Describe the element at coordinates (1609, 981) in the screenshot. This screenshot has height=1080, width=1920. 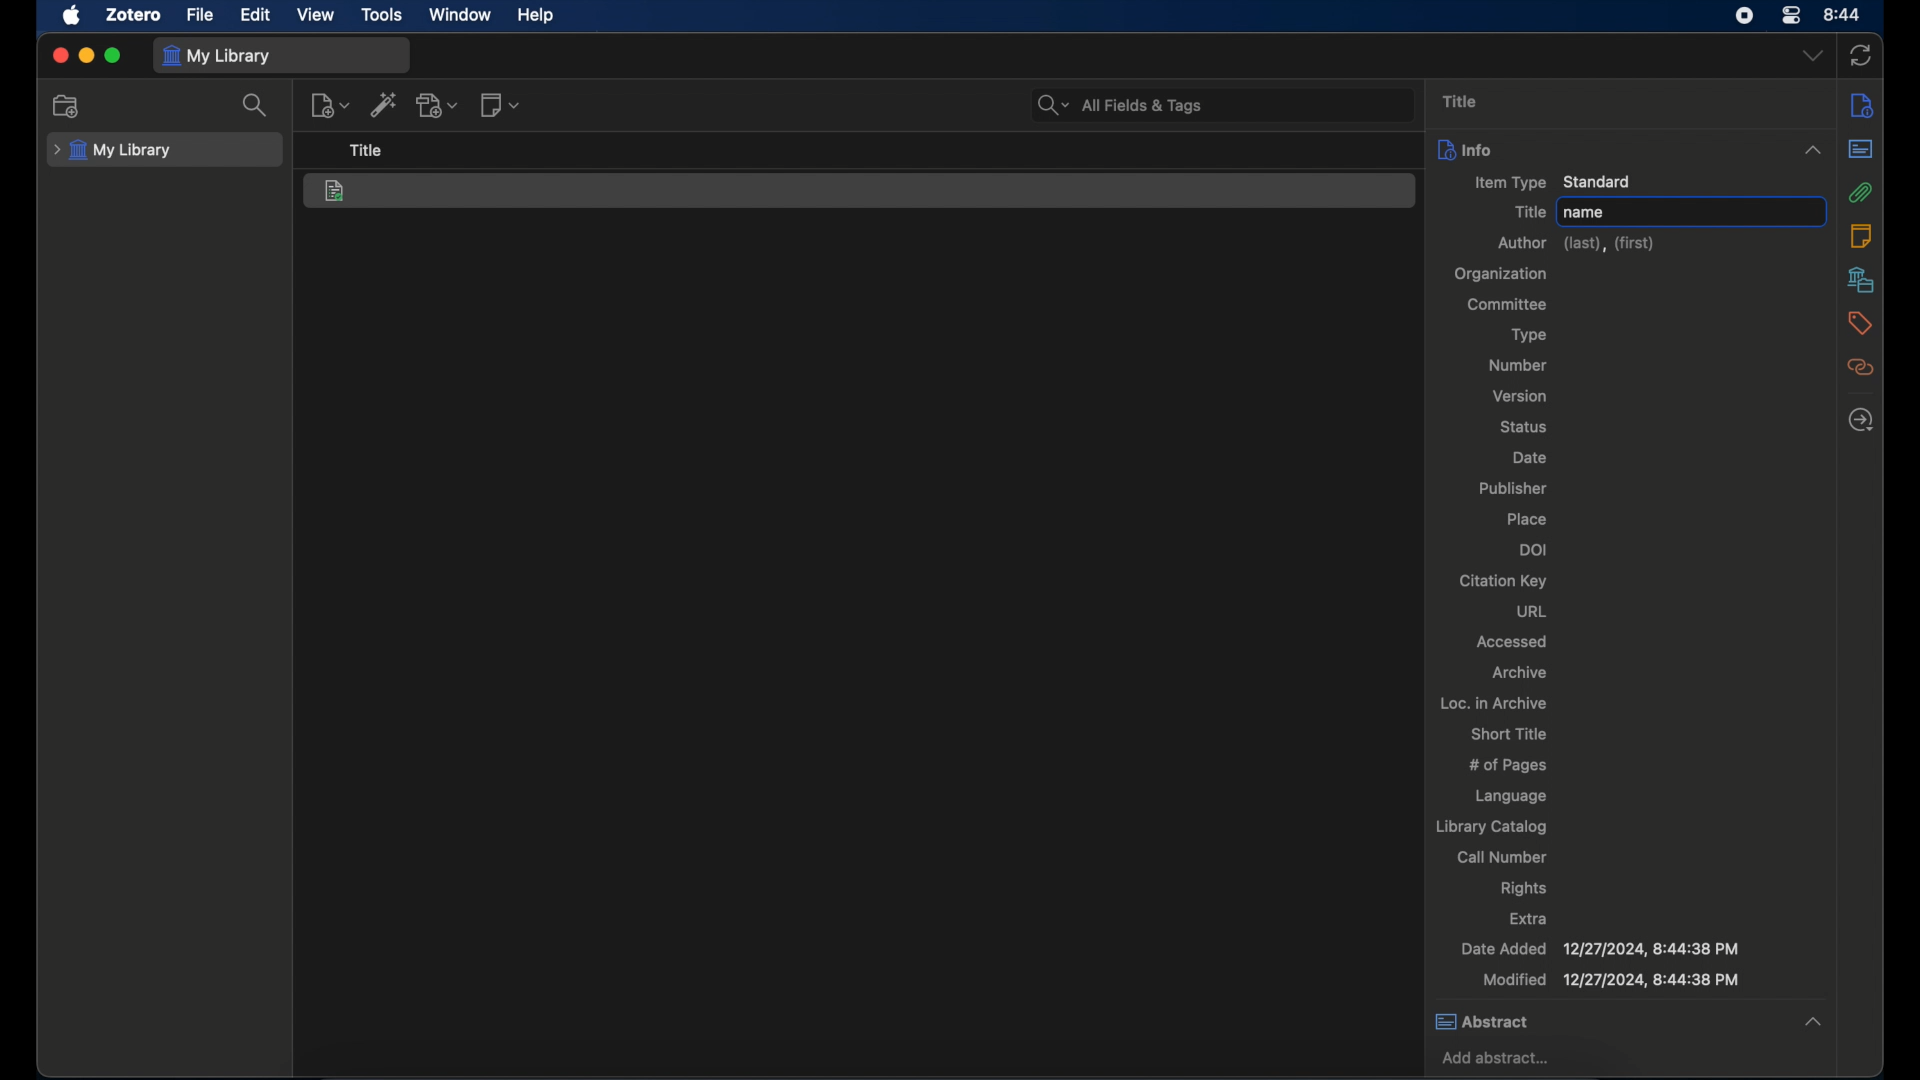
I see `modified` at that location.